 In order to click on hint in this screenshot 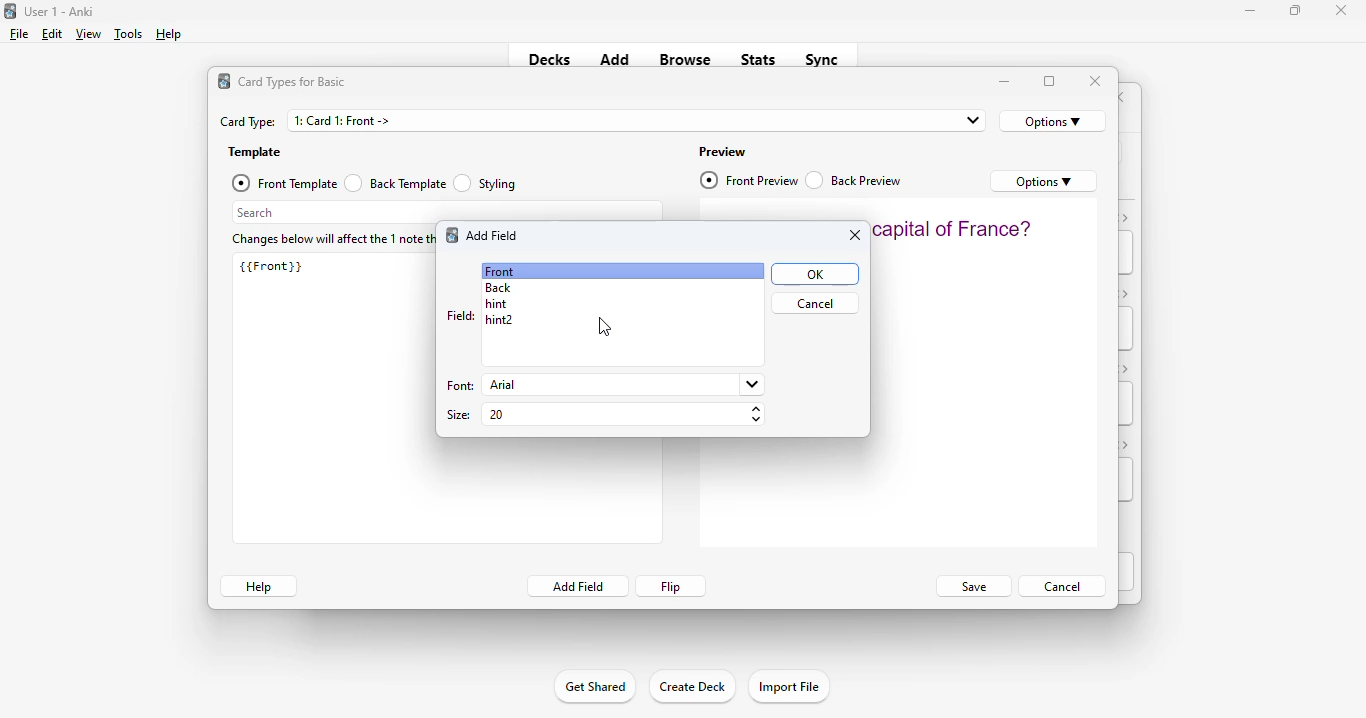, I will do `click(495, 304)`.